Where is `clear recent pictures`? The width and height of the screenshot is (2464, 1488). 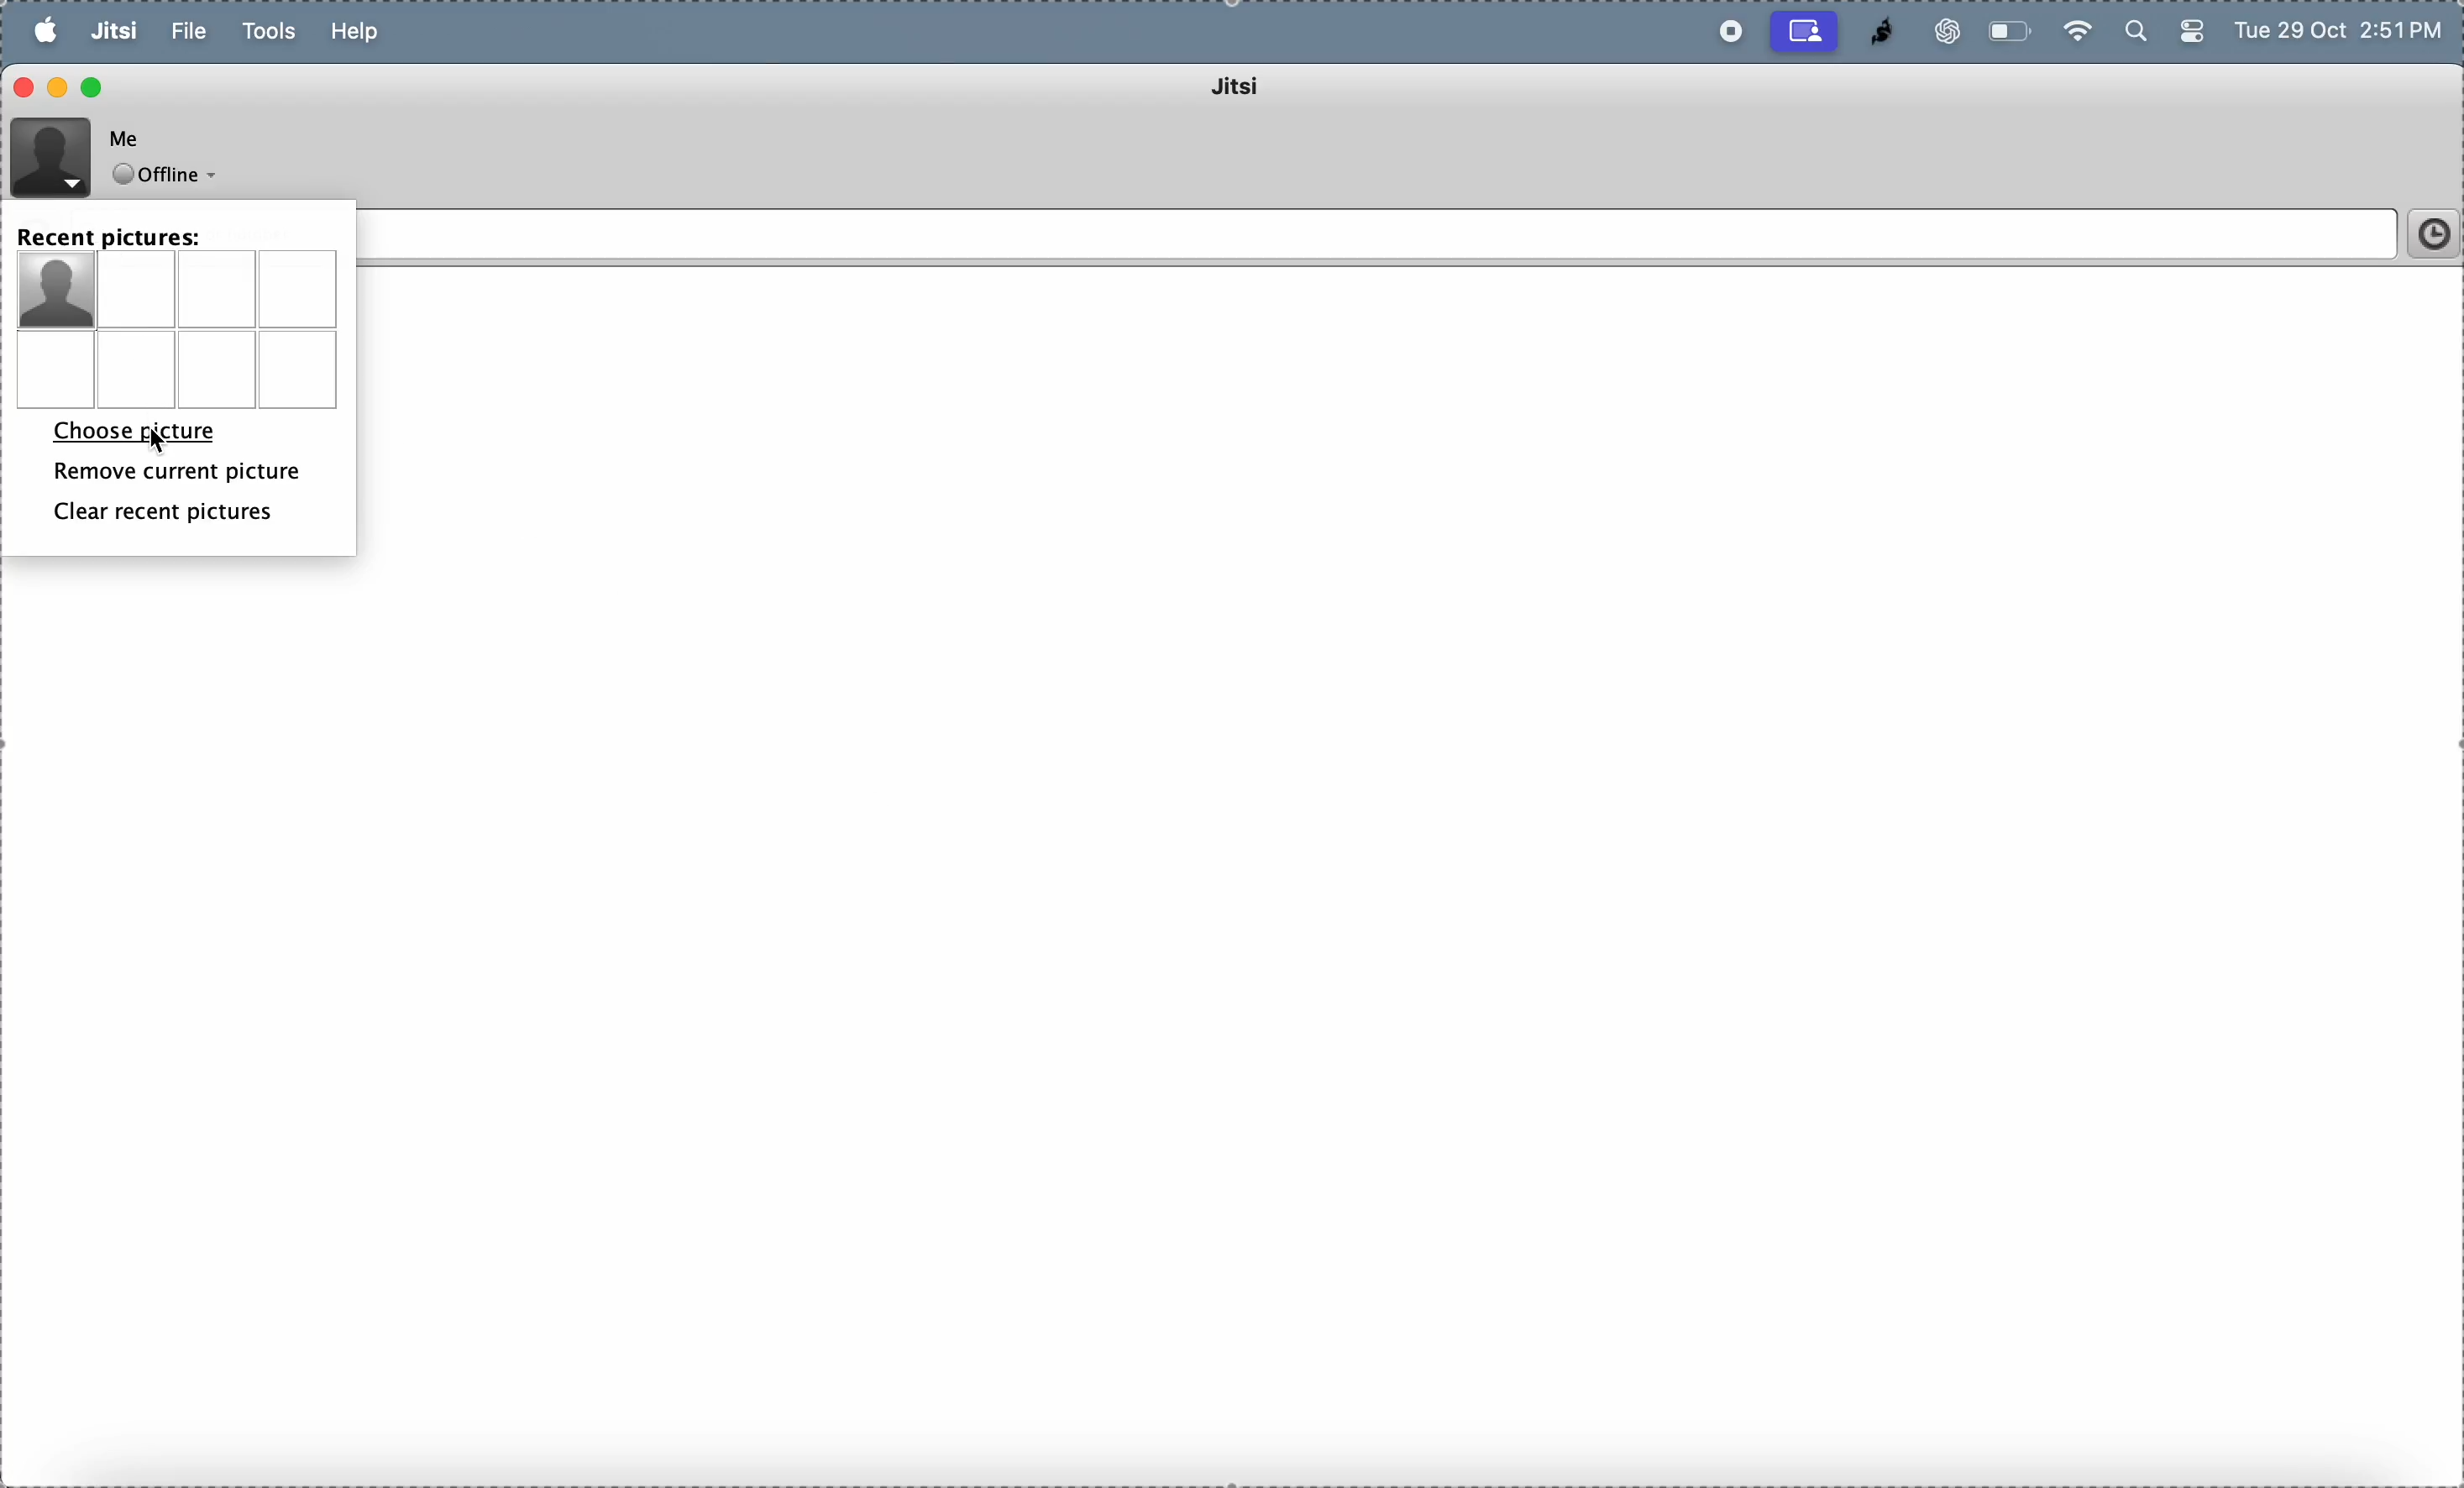 clear recent pictures is located at coordinates (167, 510).